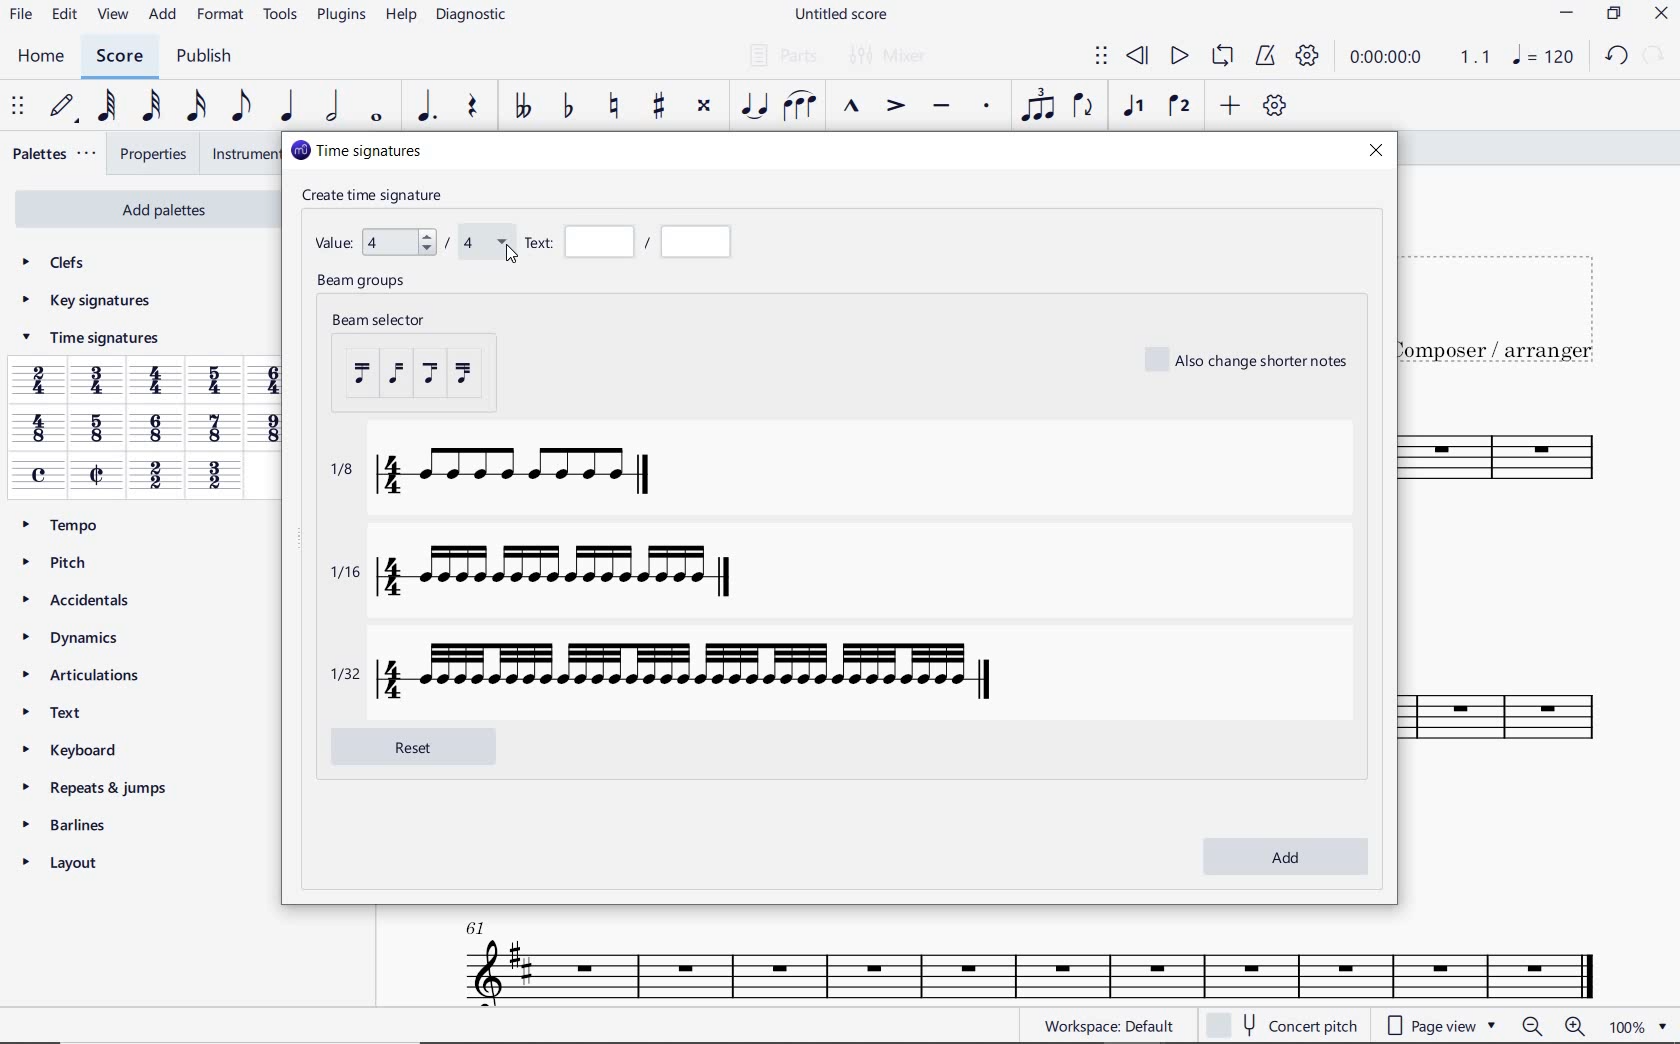 The height and width of the screenshot is (1044, 1680). I want to click on 5/8, so click(95, 430).